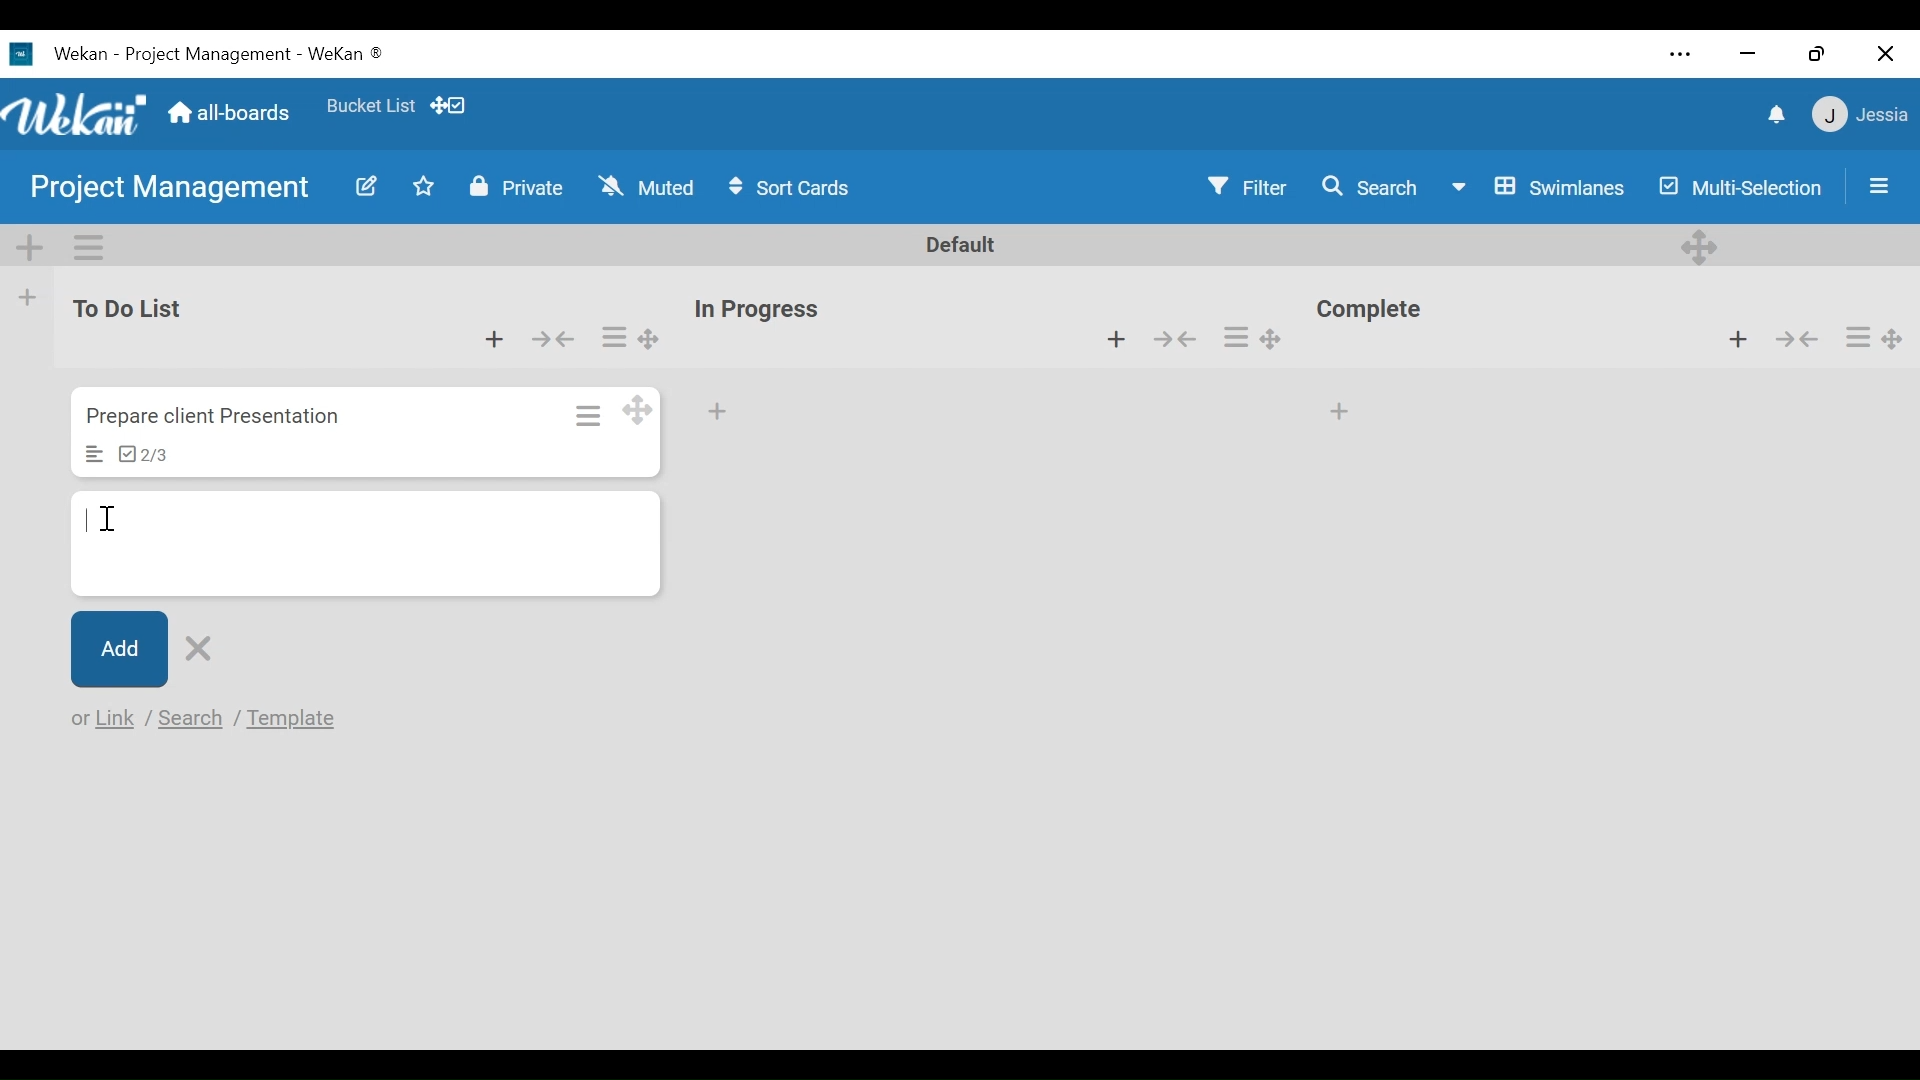  Describe the element at coordinates (640, 410) in the screenshot. I see `Desktop drag handles` at that location.